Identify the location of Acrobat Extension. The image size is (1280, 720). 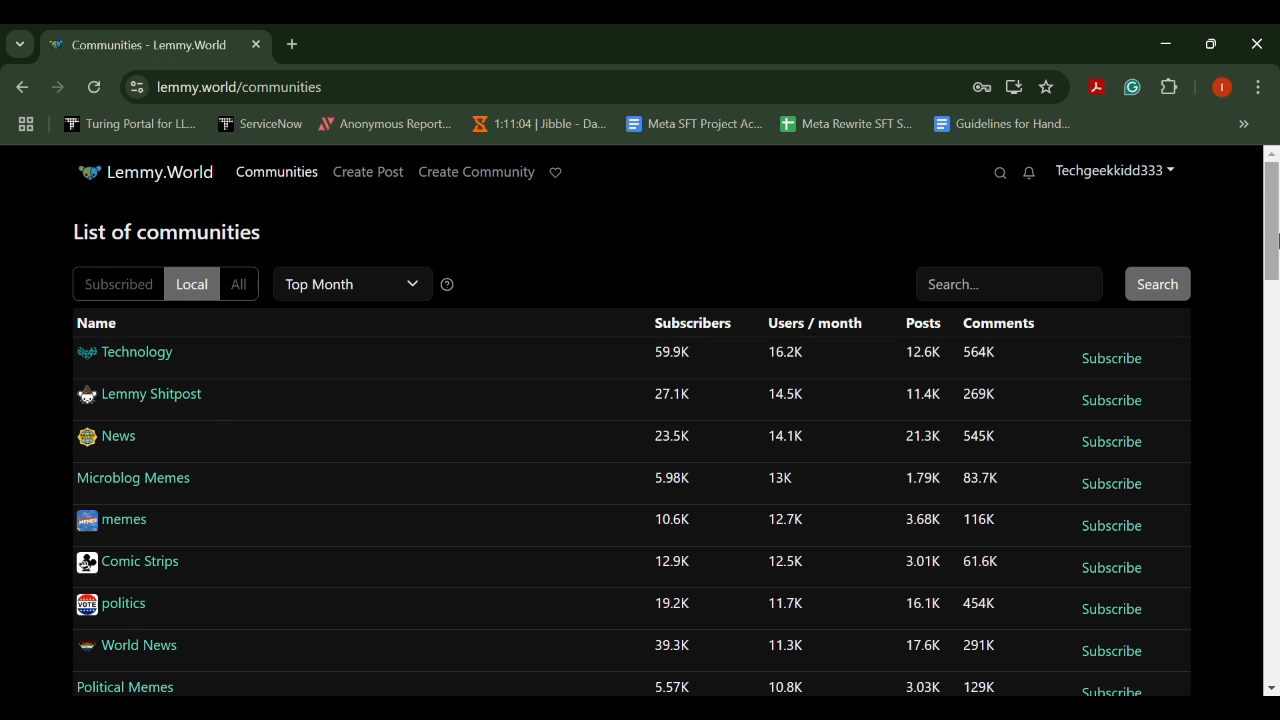
(1096, 88).